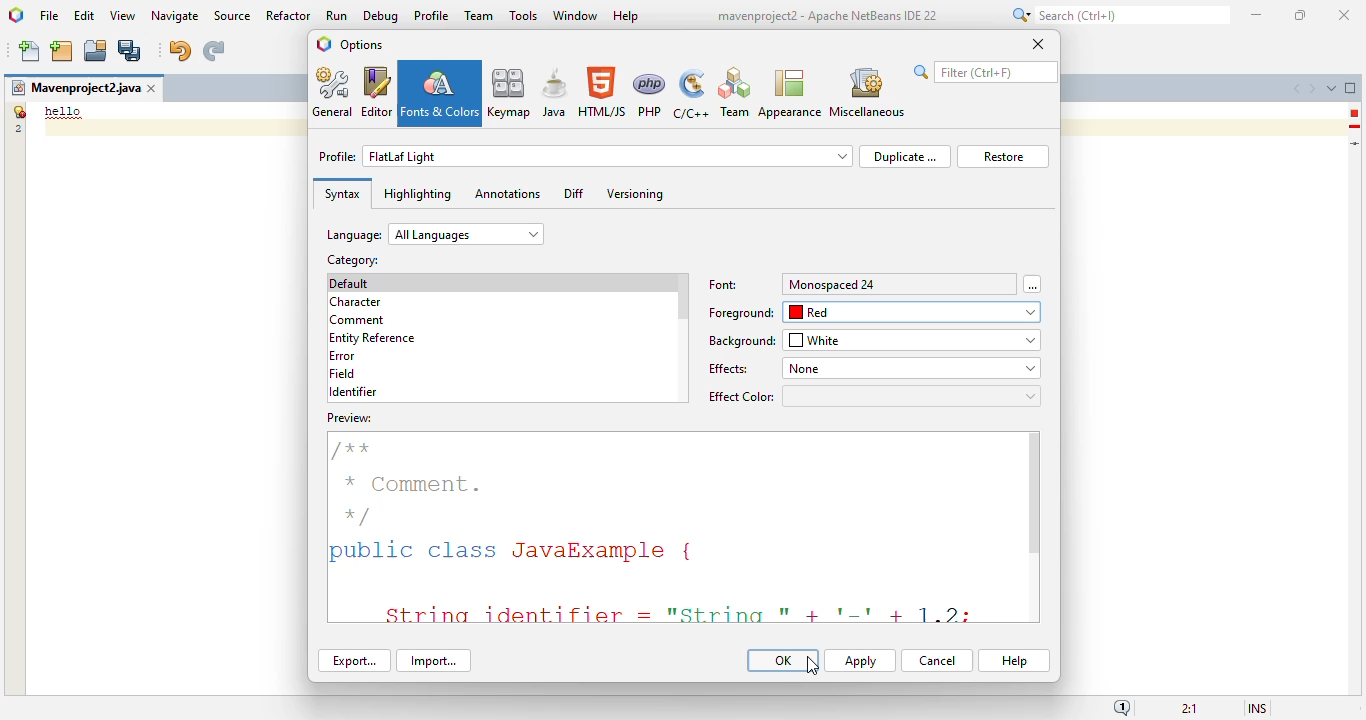 This screenshot has height=720, width=1366. Describe the element at coordinates (507, 193) in the screenshot. I see `annotations` at that location.